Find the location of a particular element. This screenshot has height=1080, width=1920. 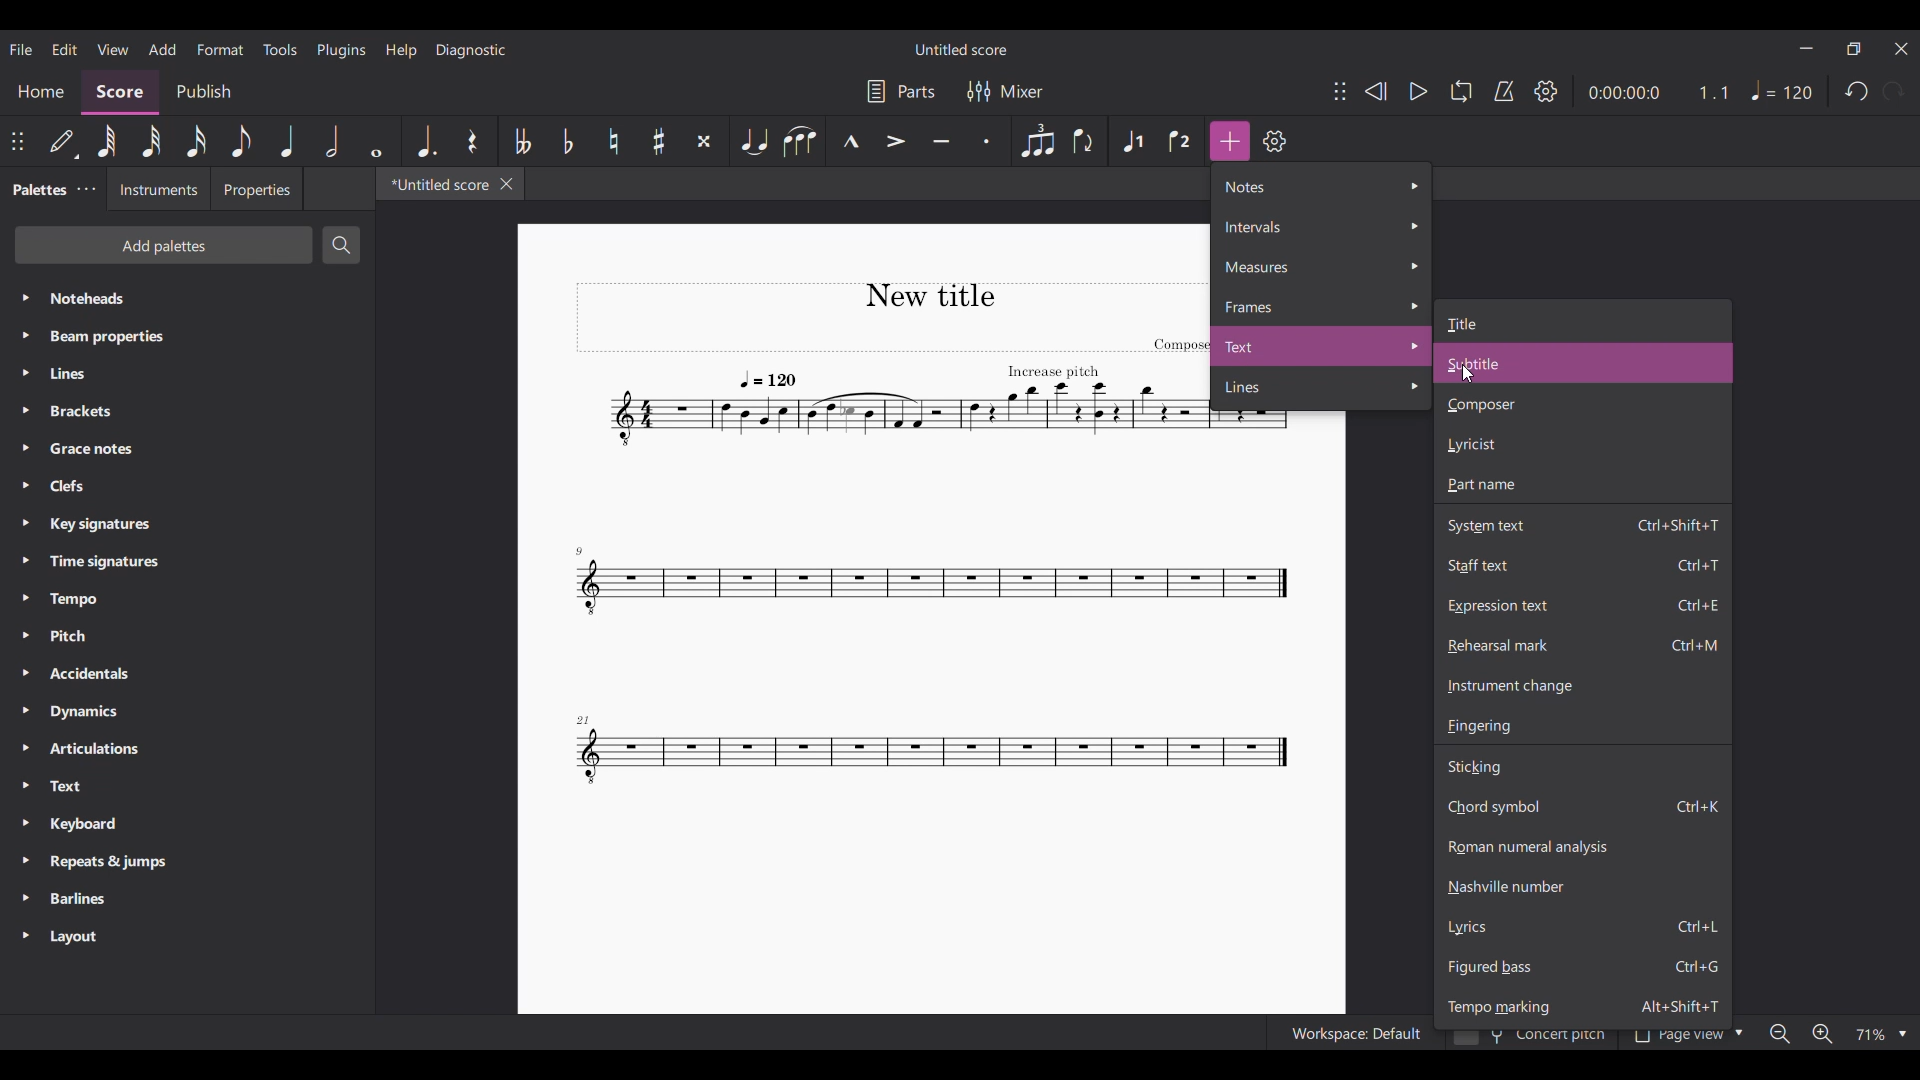

Show in smaller tab is located at coordinates (1853, 49).